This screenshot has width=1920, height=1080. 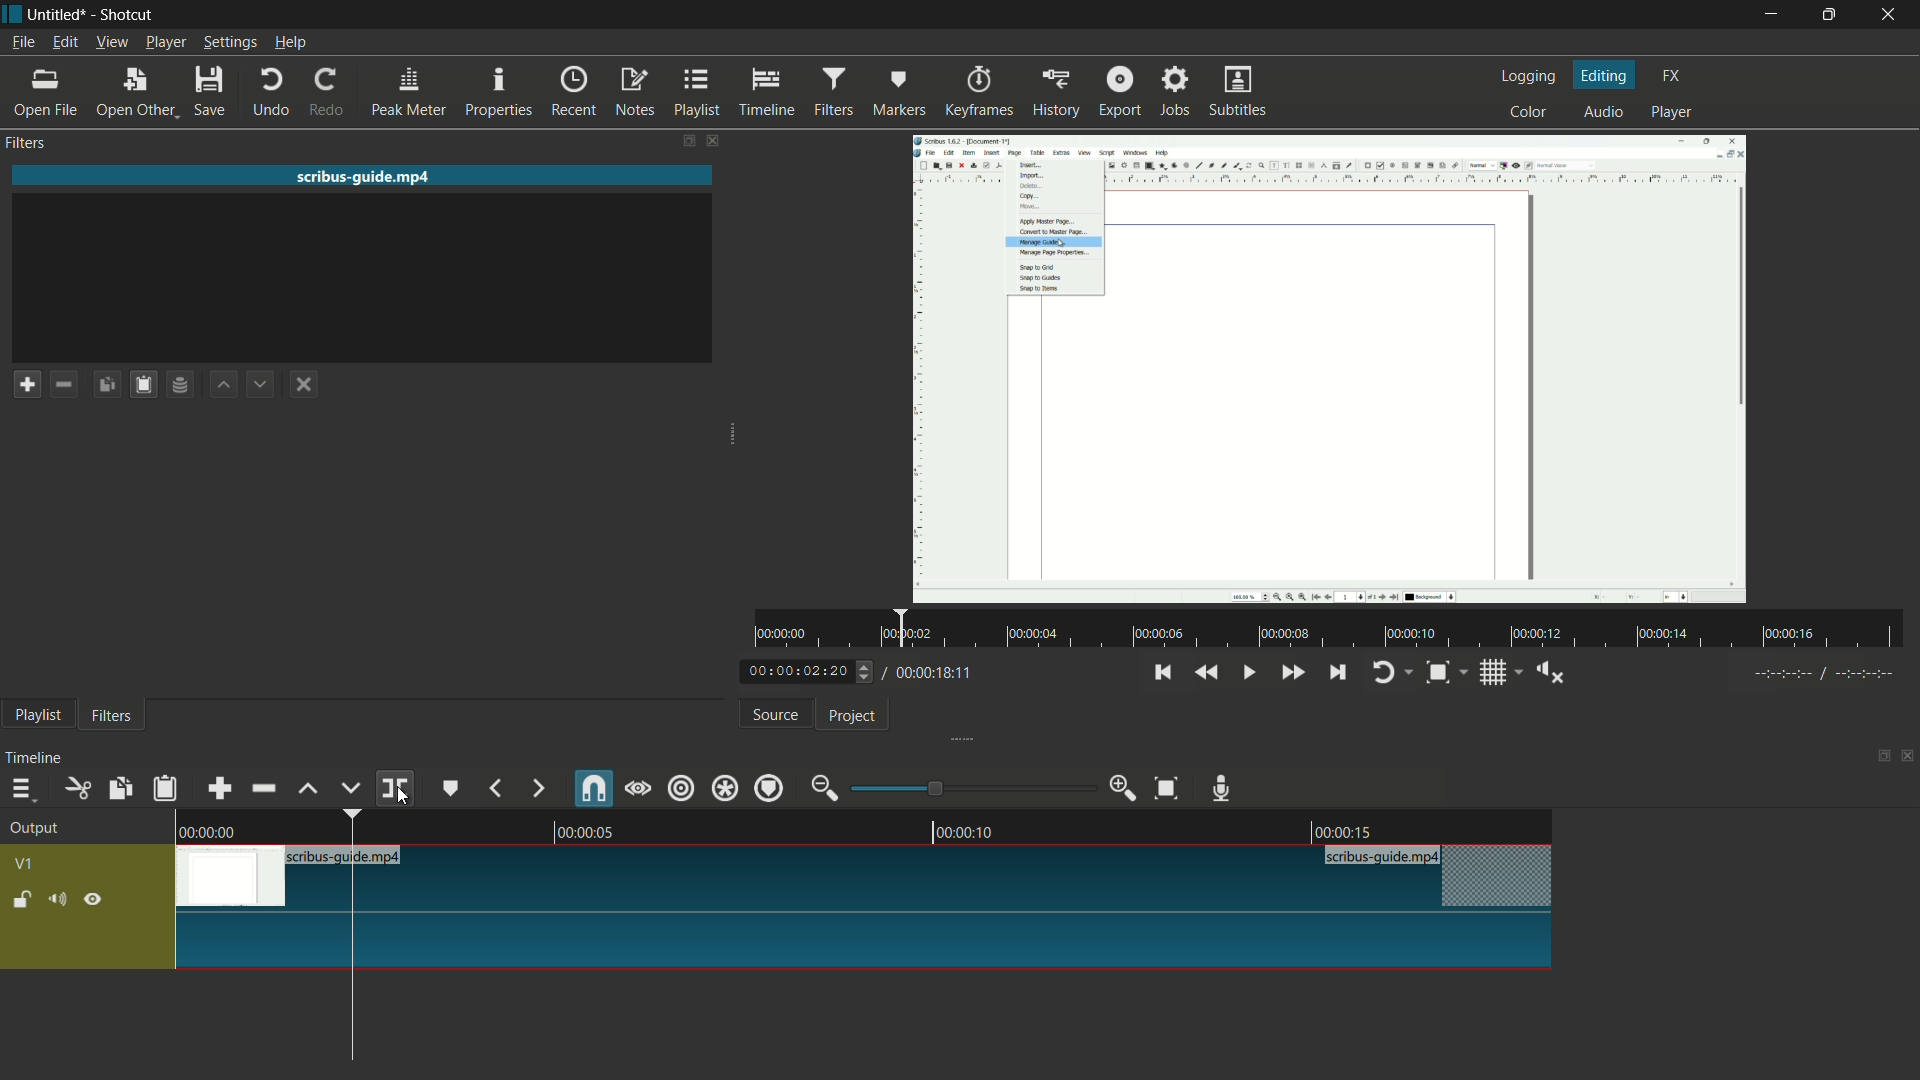 What do you see at coordinates (26, 384) in the screenshot?
I see `add a filter` at bounding box center [26, 384].